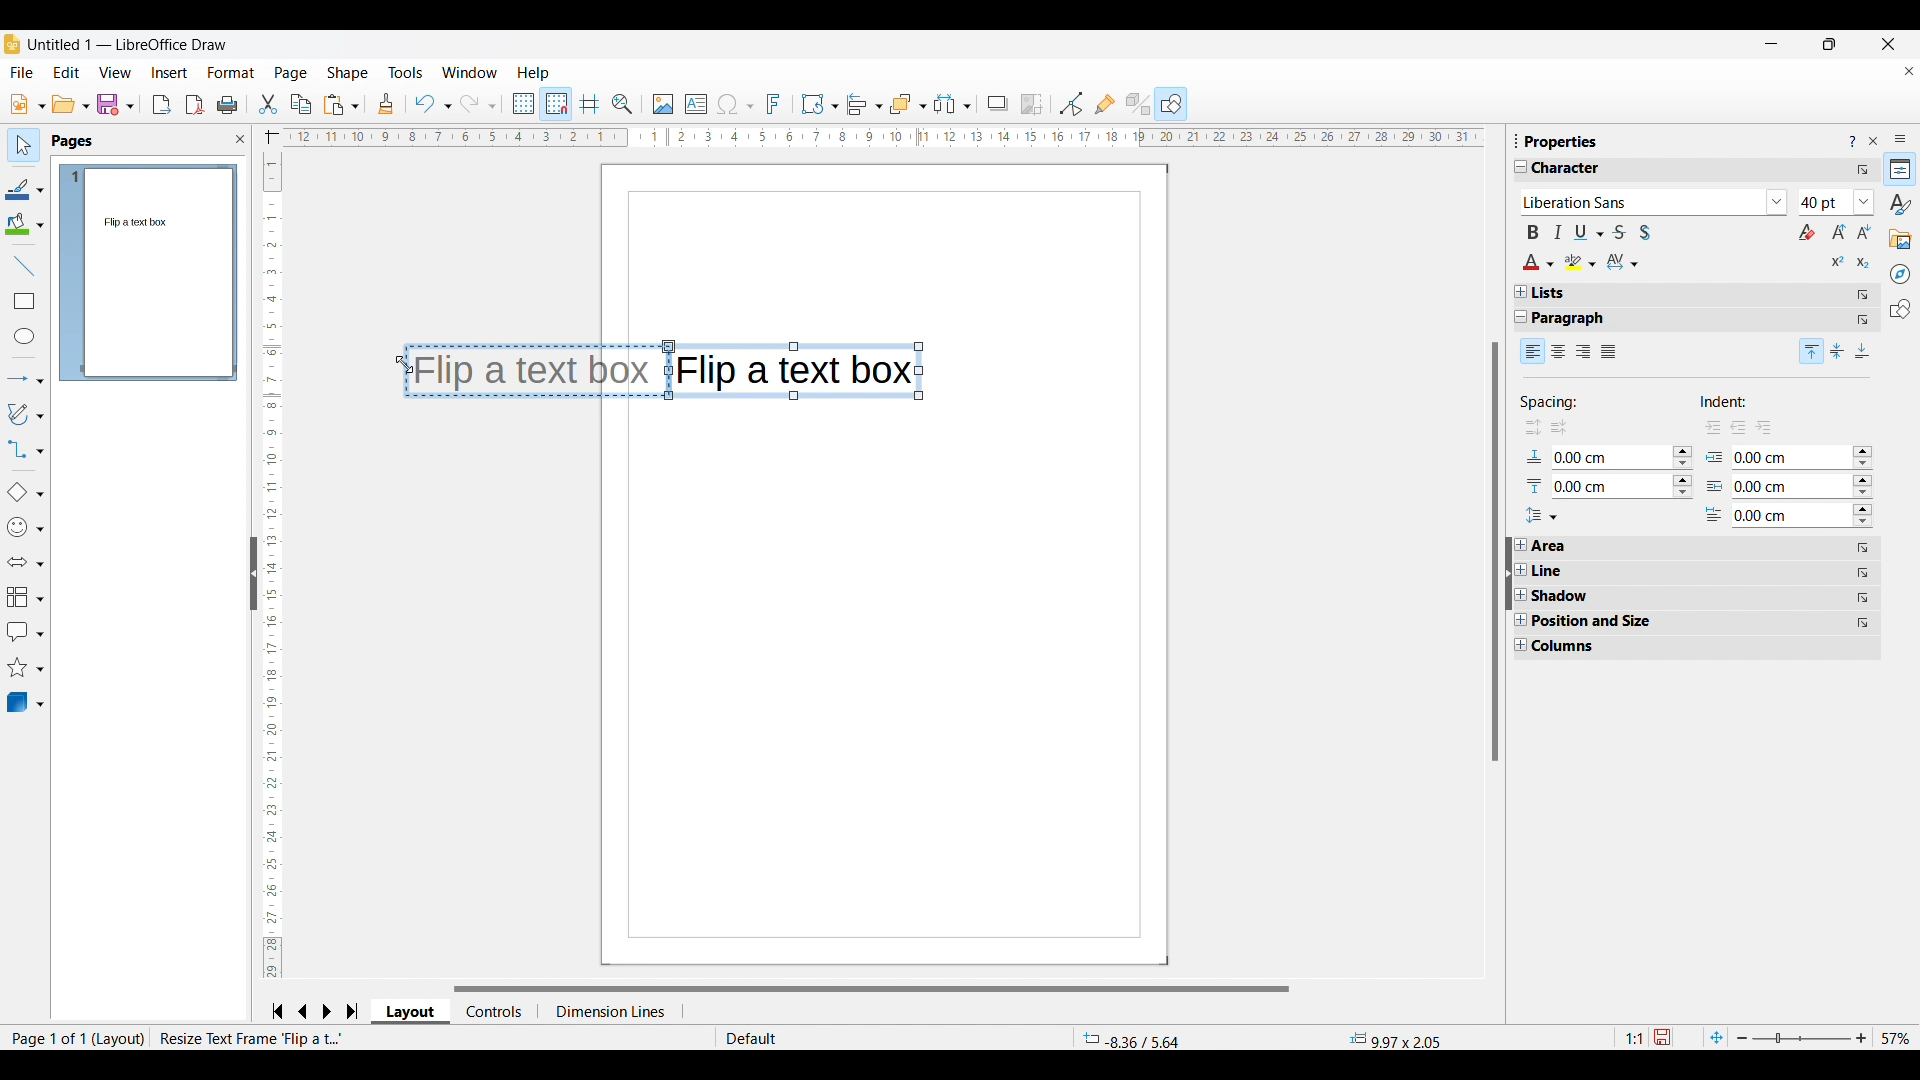  I want to click on Character, so click(1575, 169).